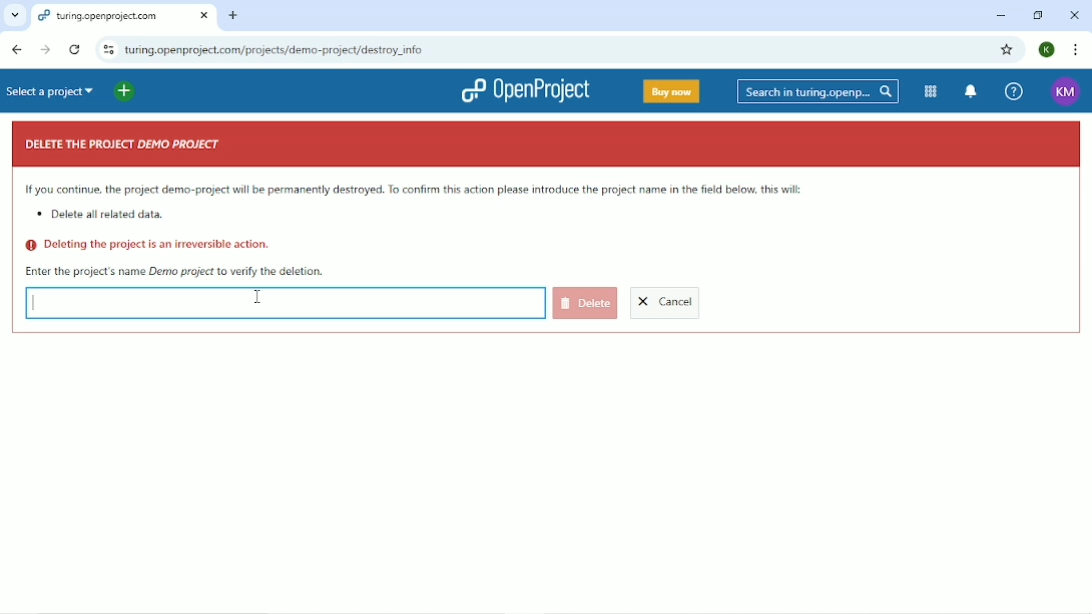 Image resolution: width=1092 pixels, height=614 pixels. I want to click on Delete all related data, so click(104, 216).